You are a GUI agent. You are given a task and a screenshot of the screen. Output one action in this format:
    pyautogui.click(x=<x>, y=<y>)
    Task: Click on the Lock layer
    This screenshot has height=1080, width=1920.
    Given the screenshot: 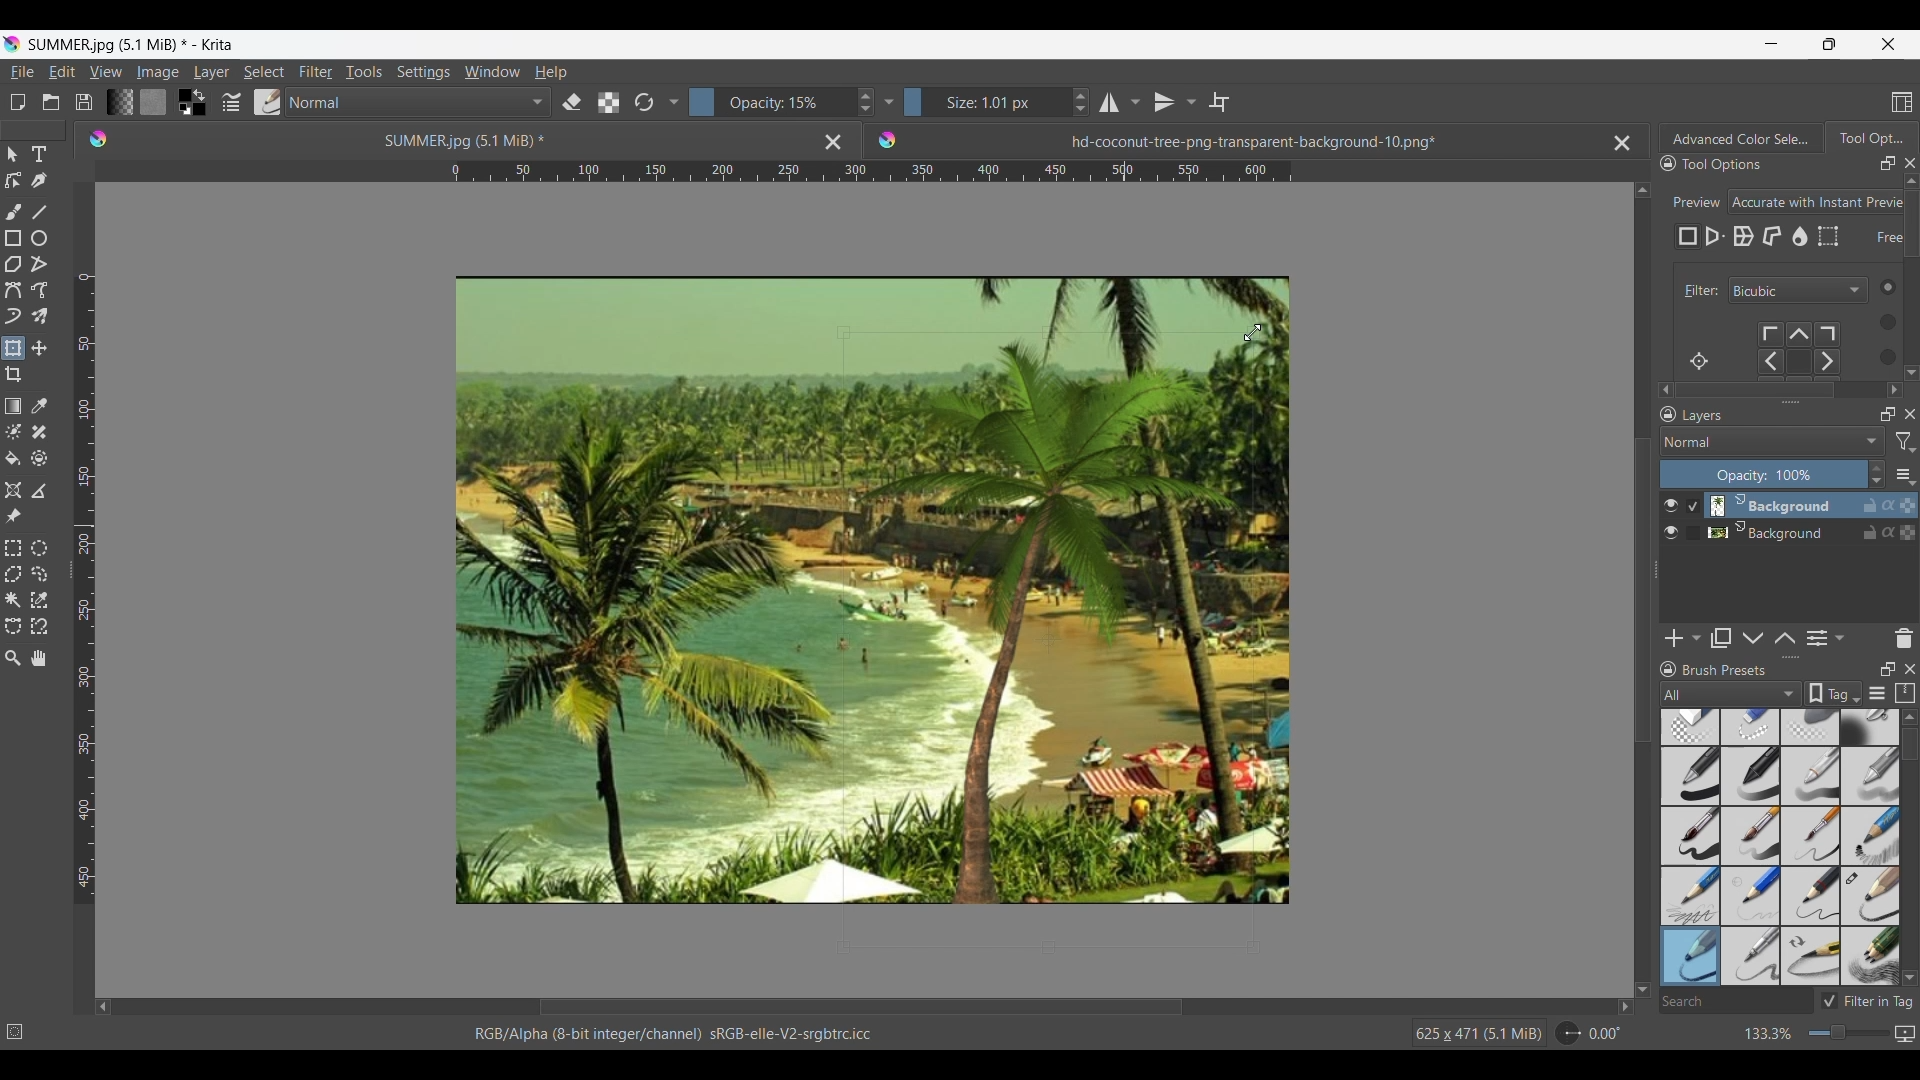 What is the action you would take?
    pyautogui.click(x=1870, y=532)
    